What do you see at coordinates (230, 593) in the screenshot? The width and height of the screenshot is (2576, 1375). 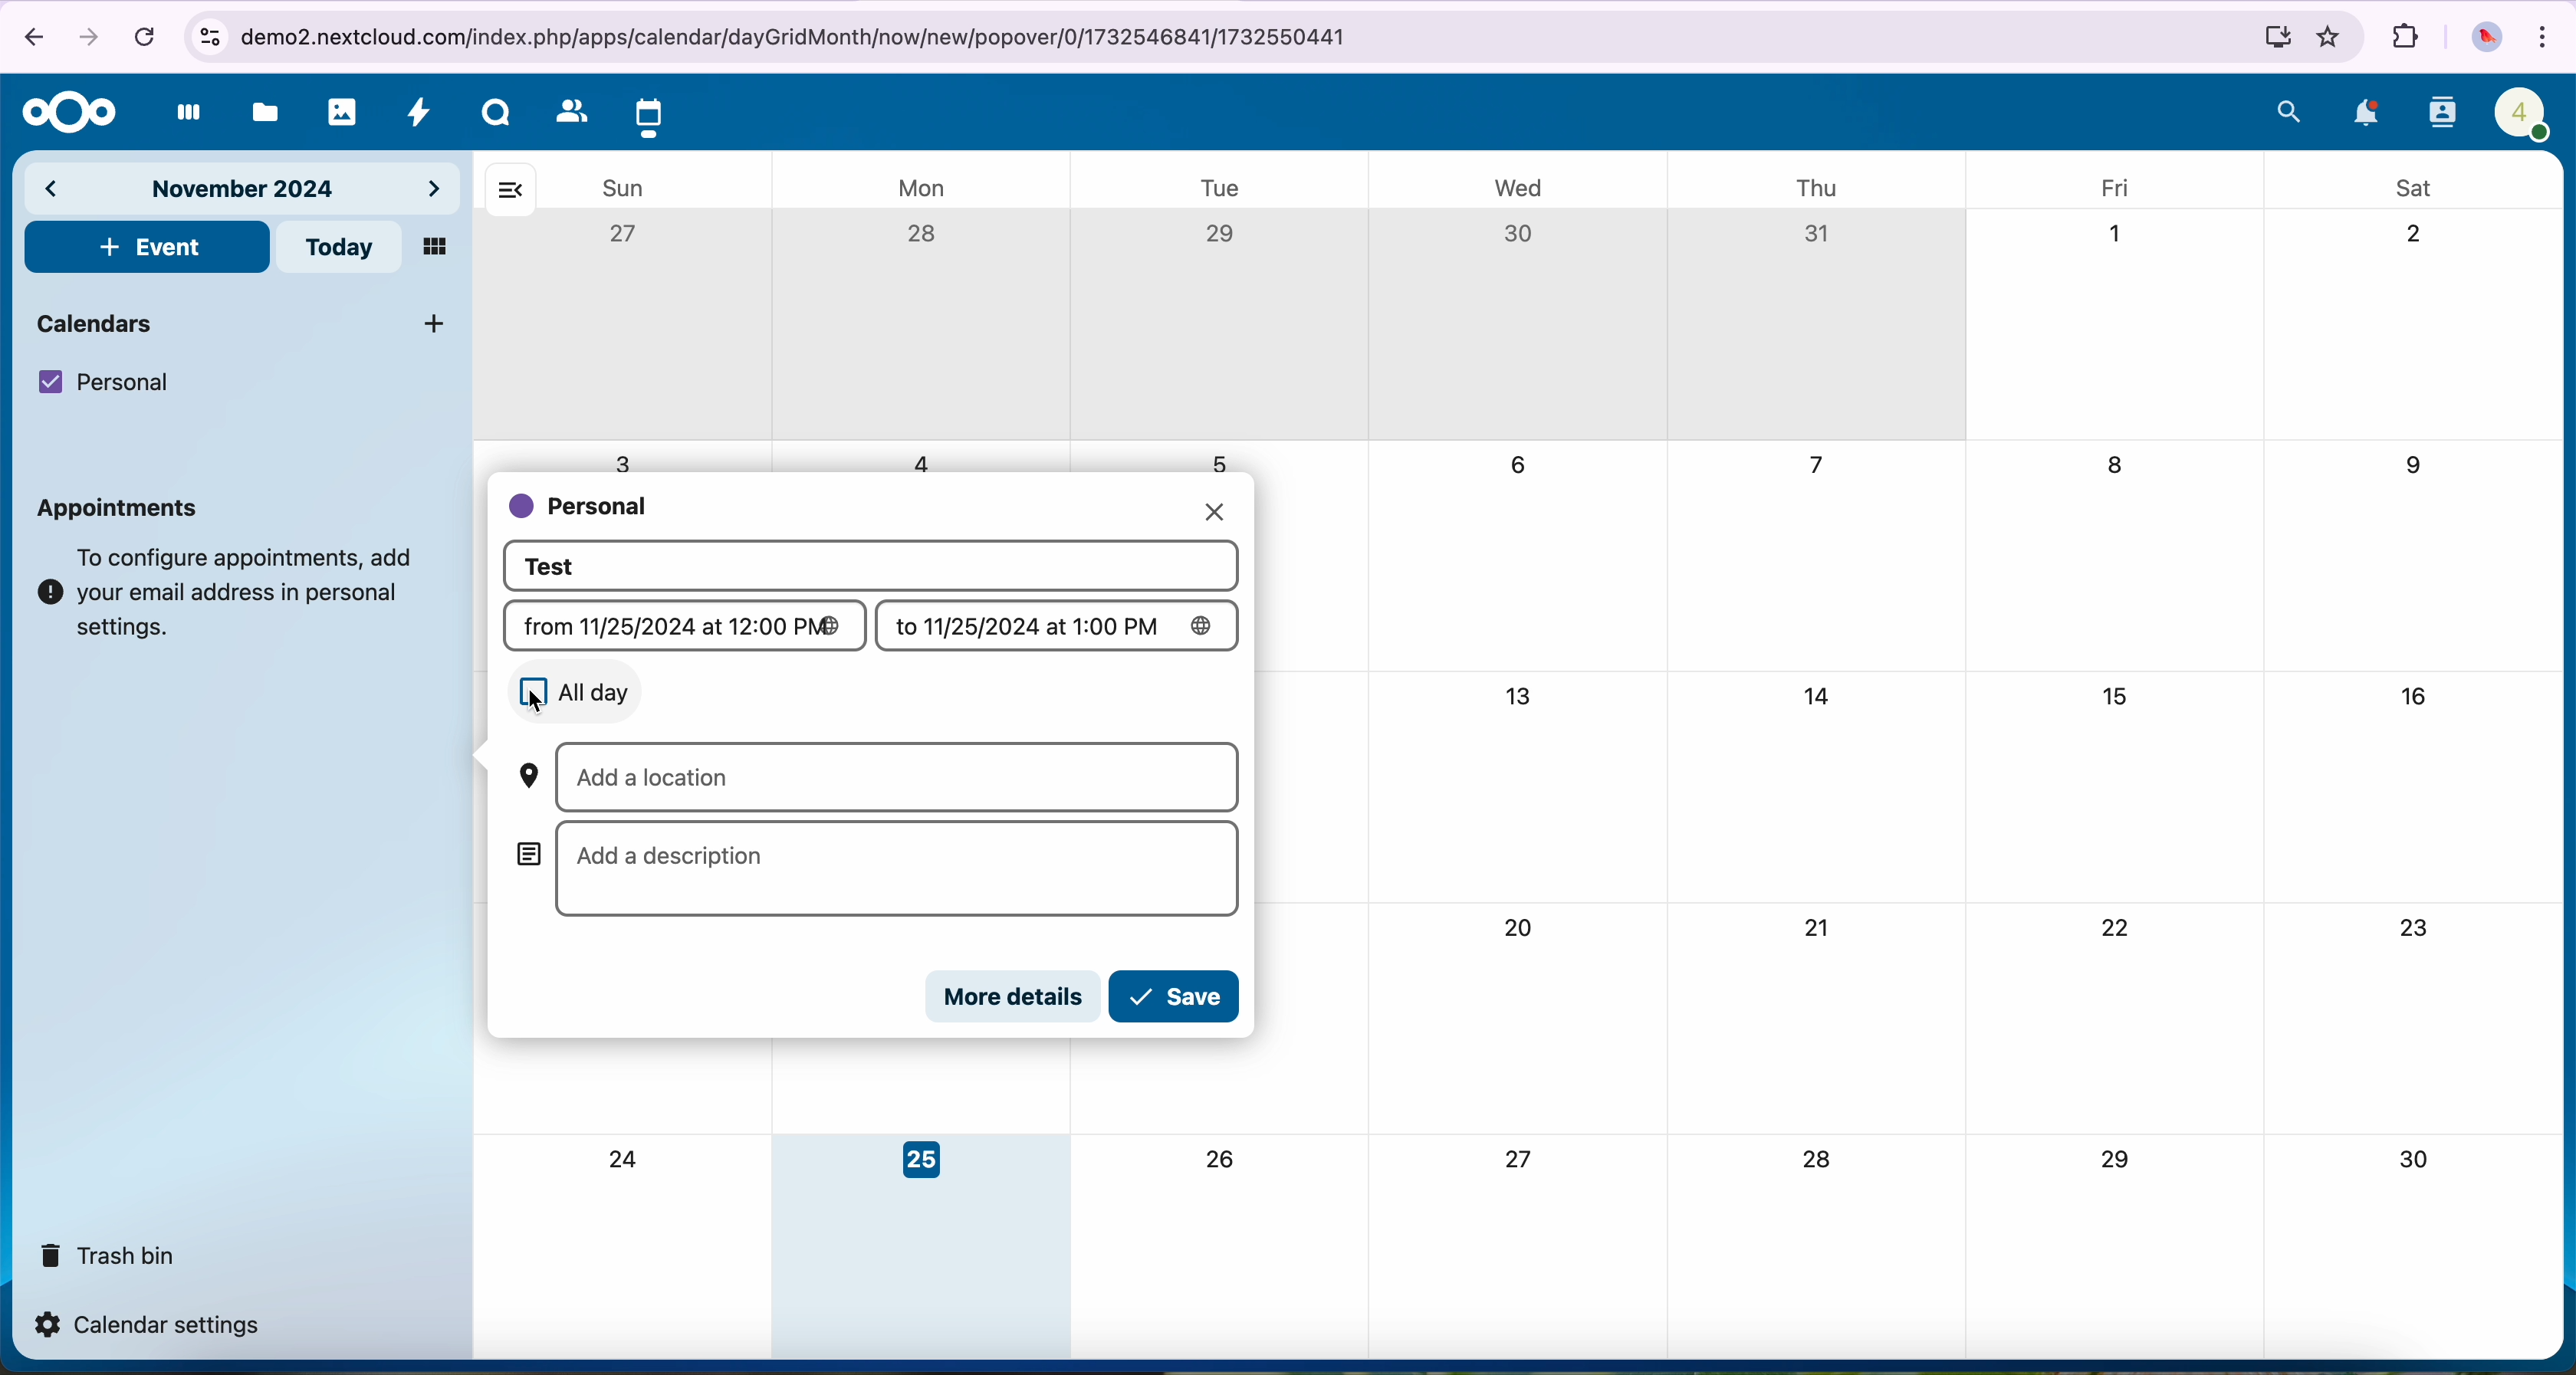 I see `note` at bounding box center [230, 593].